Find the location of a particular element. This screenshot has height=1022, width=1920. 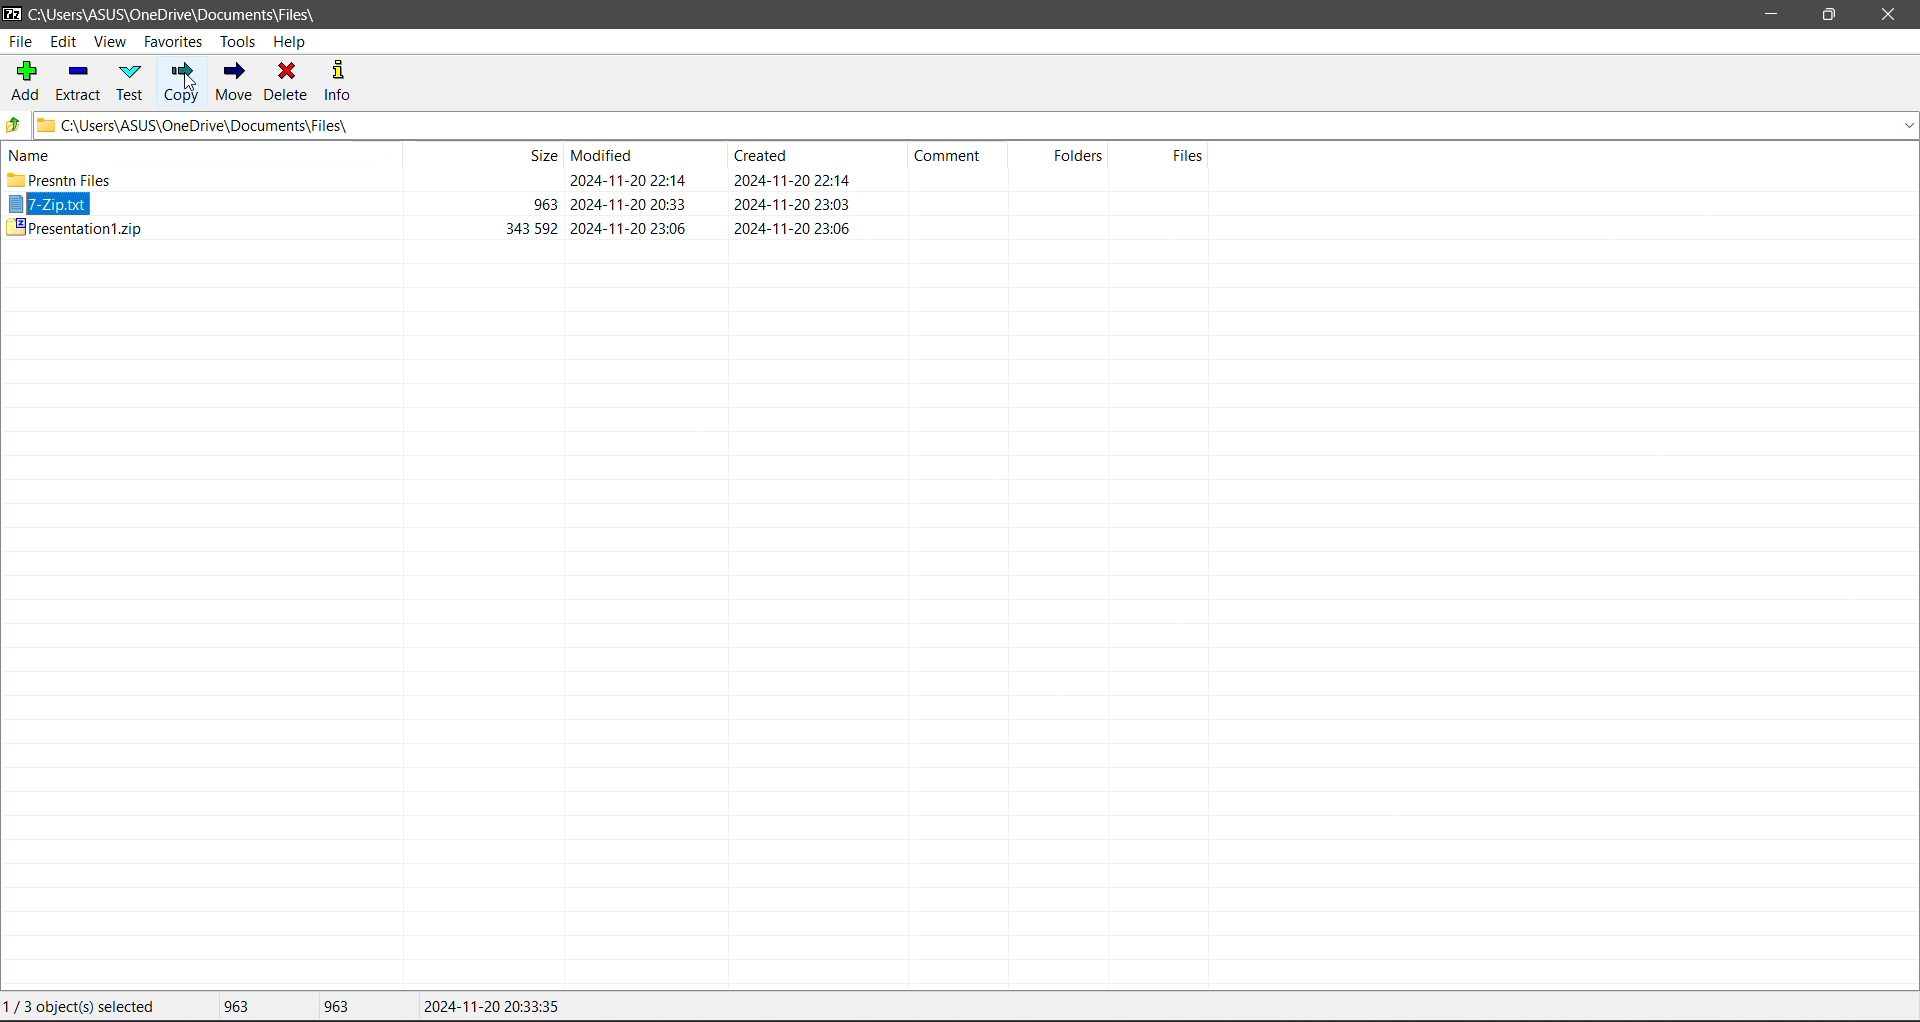

Edit is located at coordinates (67, 42).